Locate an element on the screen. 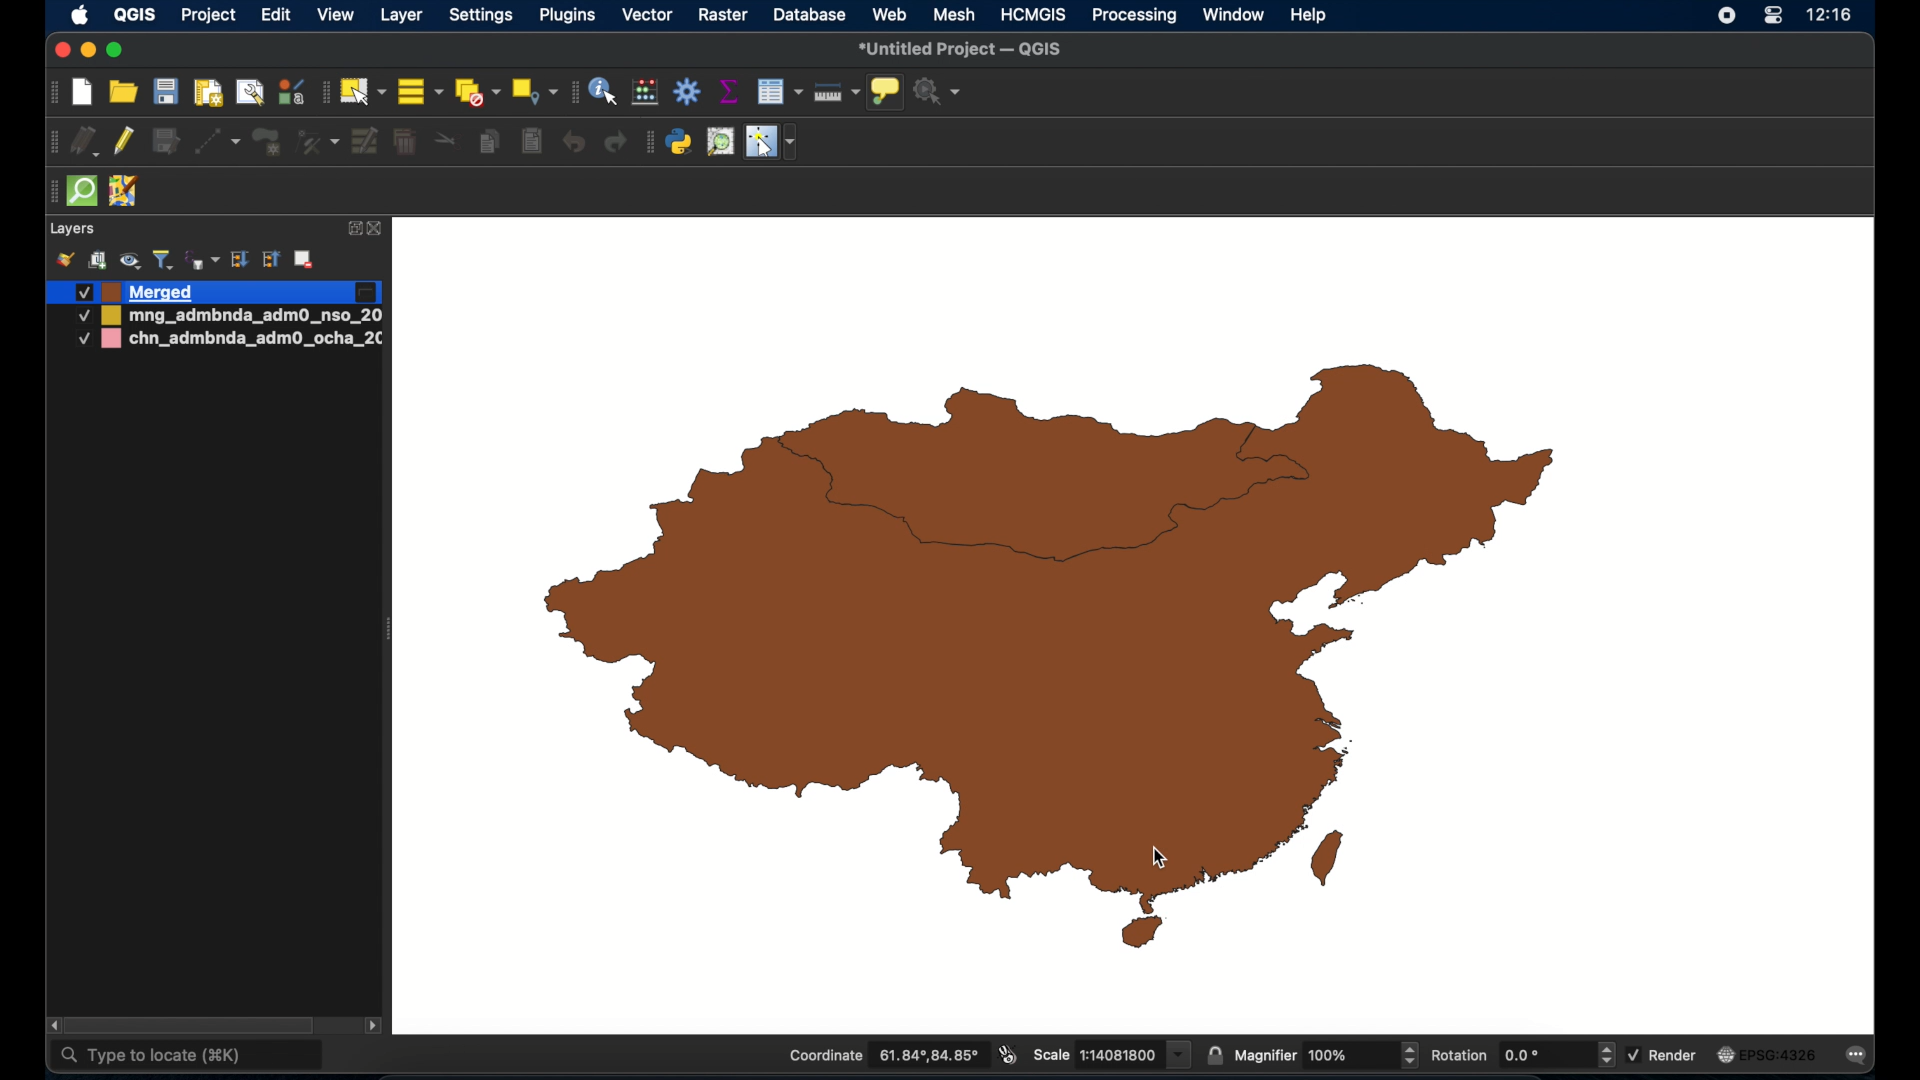 The height and width of the screenshot is (1080, 1920). show map tips is located at coordinates (884, 91).